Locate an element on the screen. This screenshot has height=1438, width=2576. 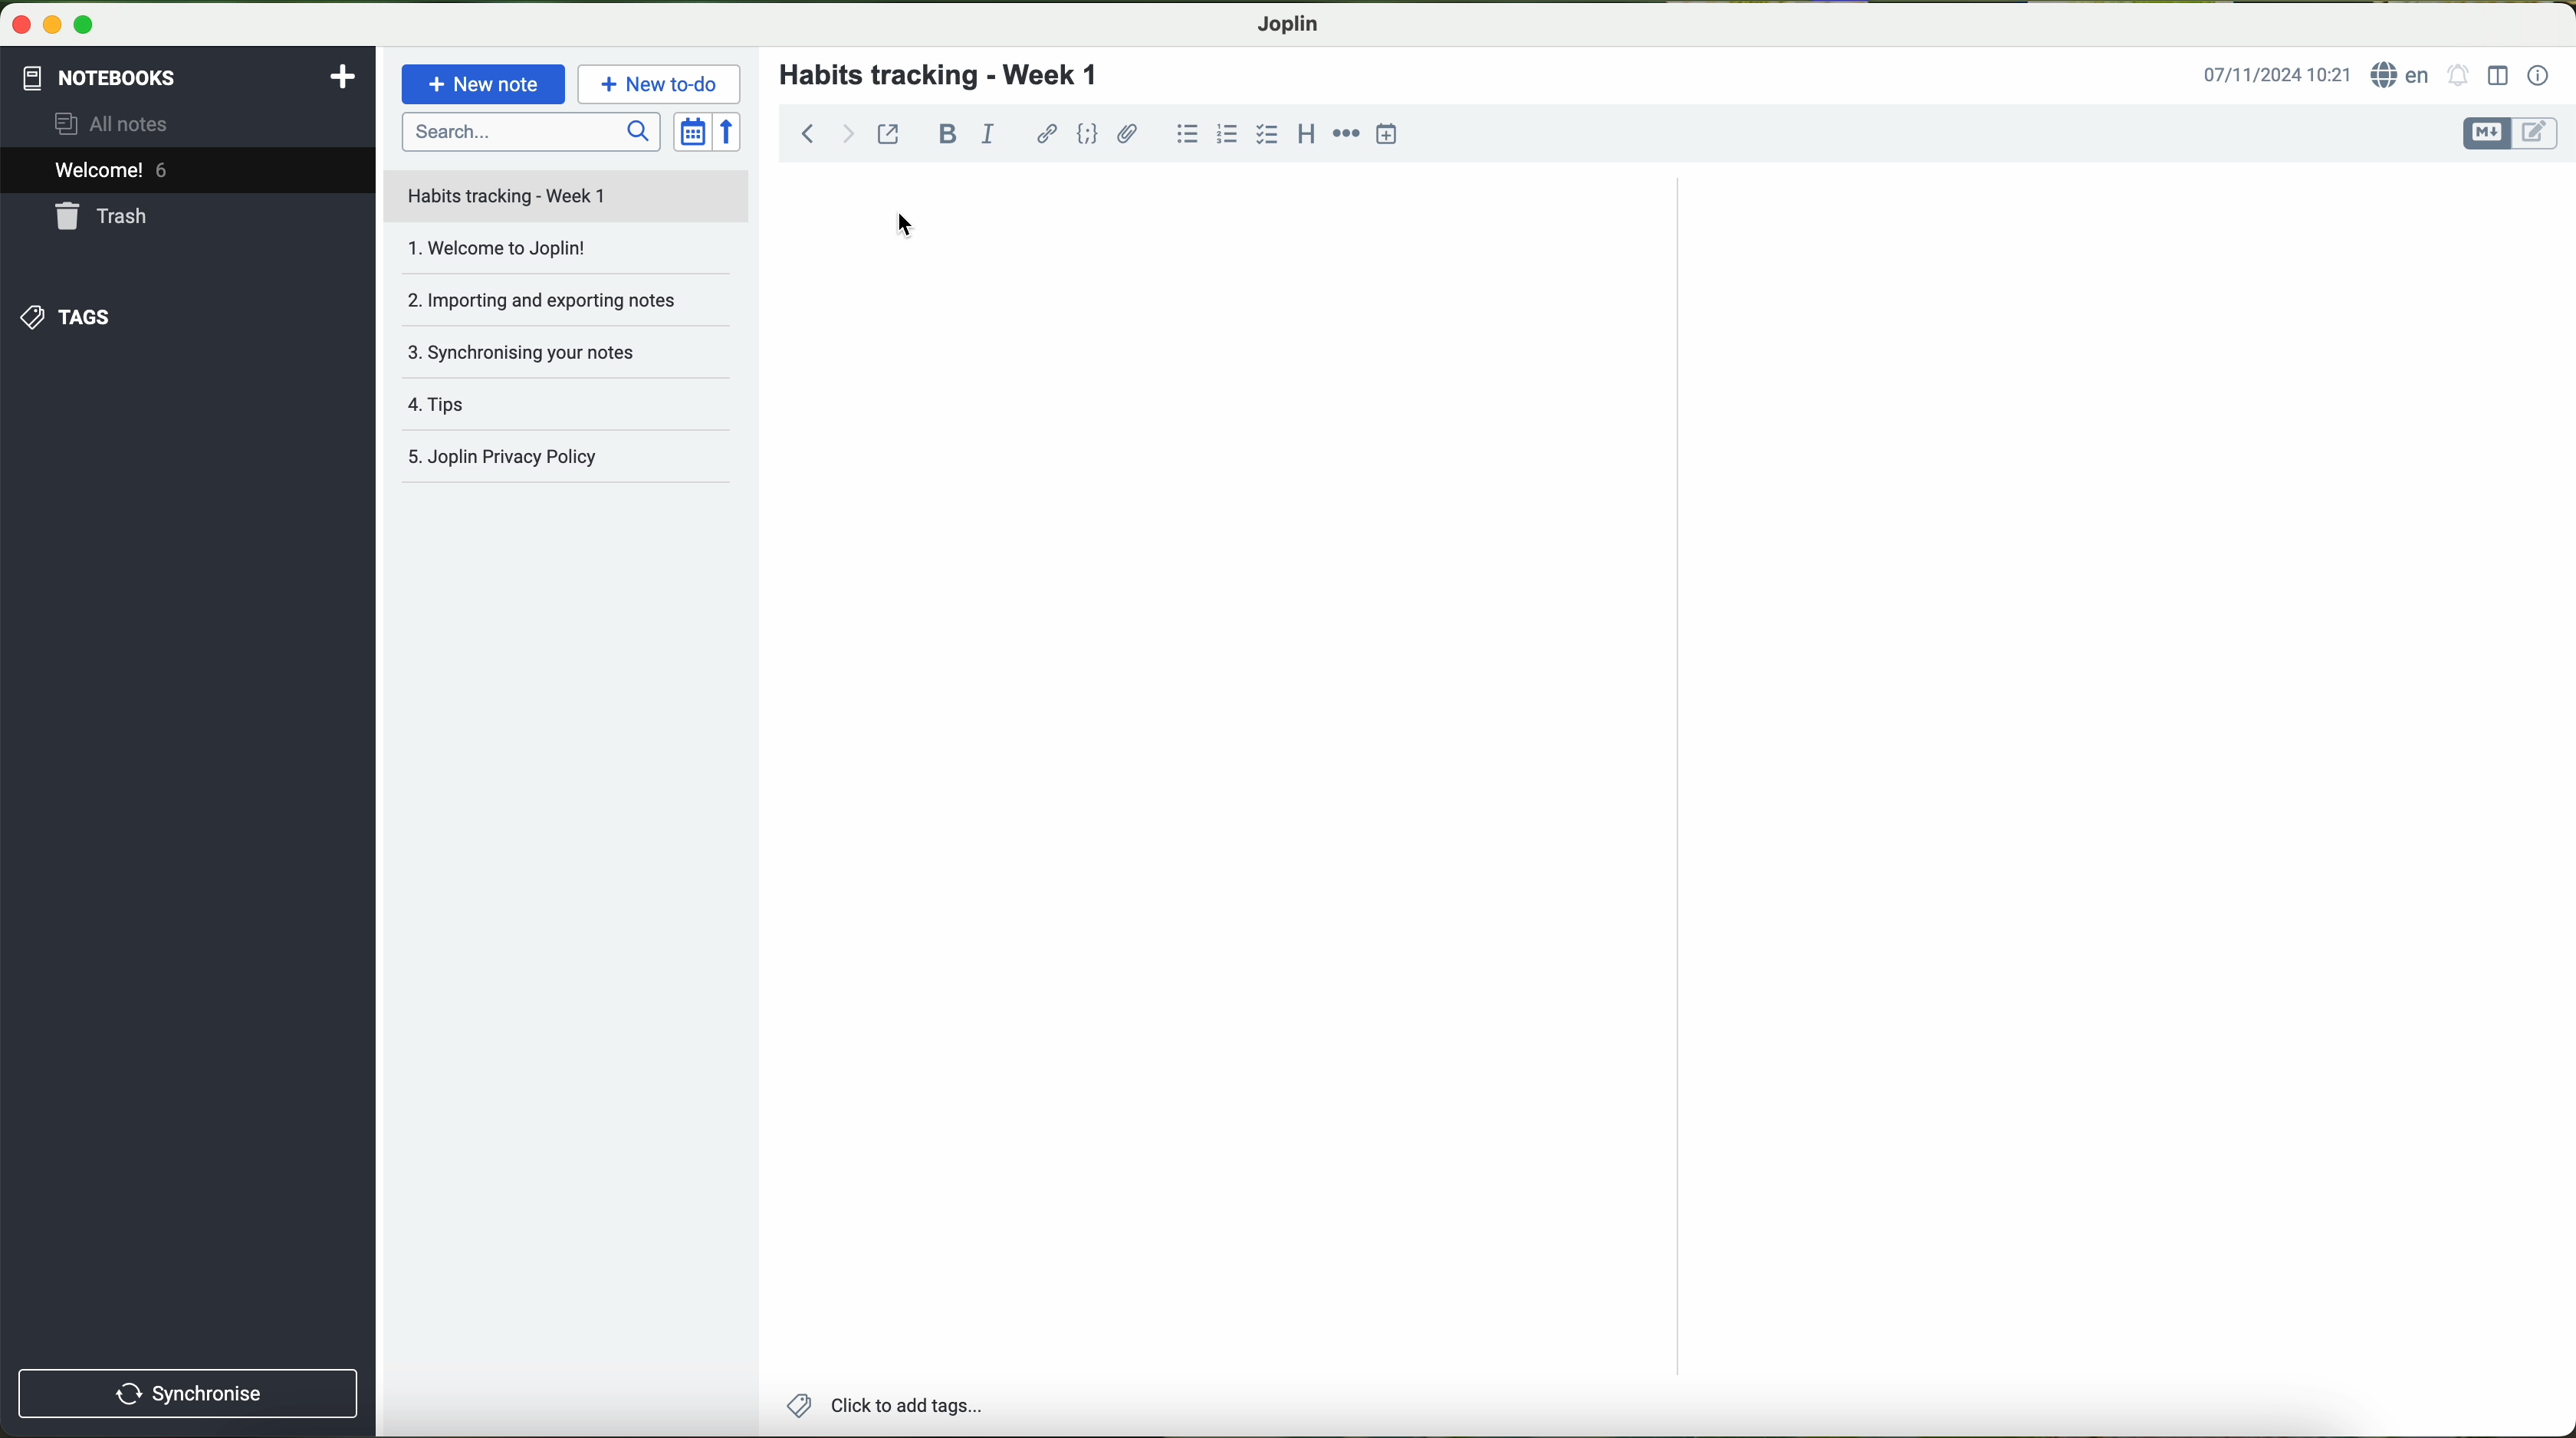
checkbox is located at coordinates (1268, 136).